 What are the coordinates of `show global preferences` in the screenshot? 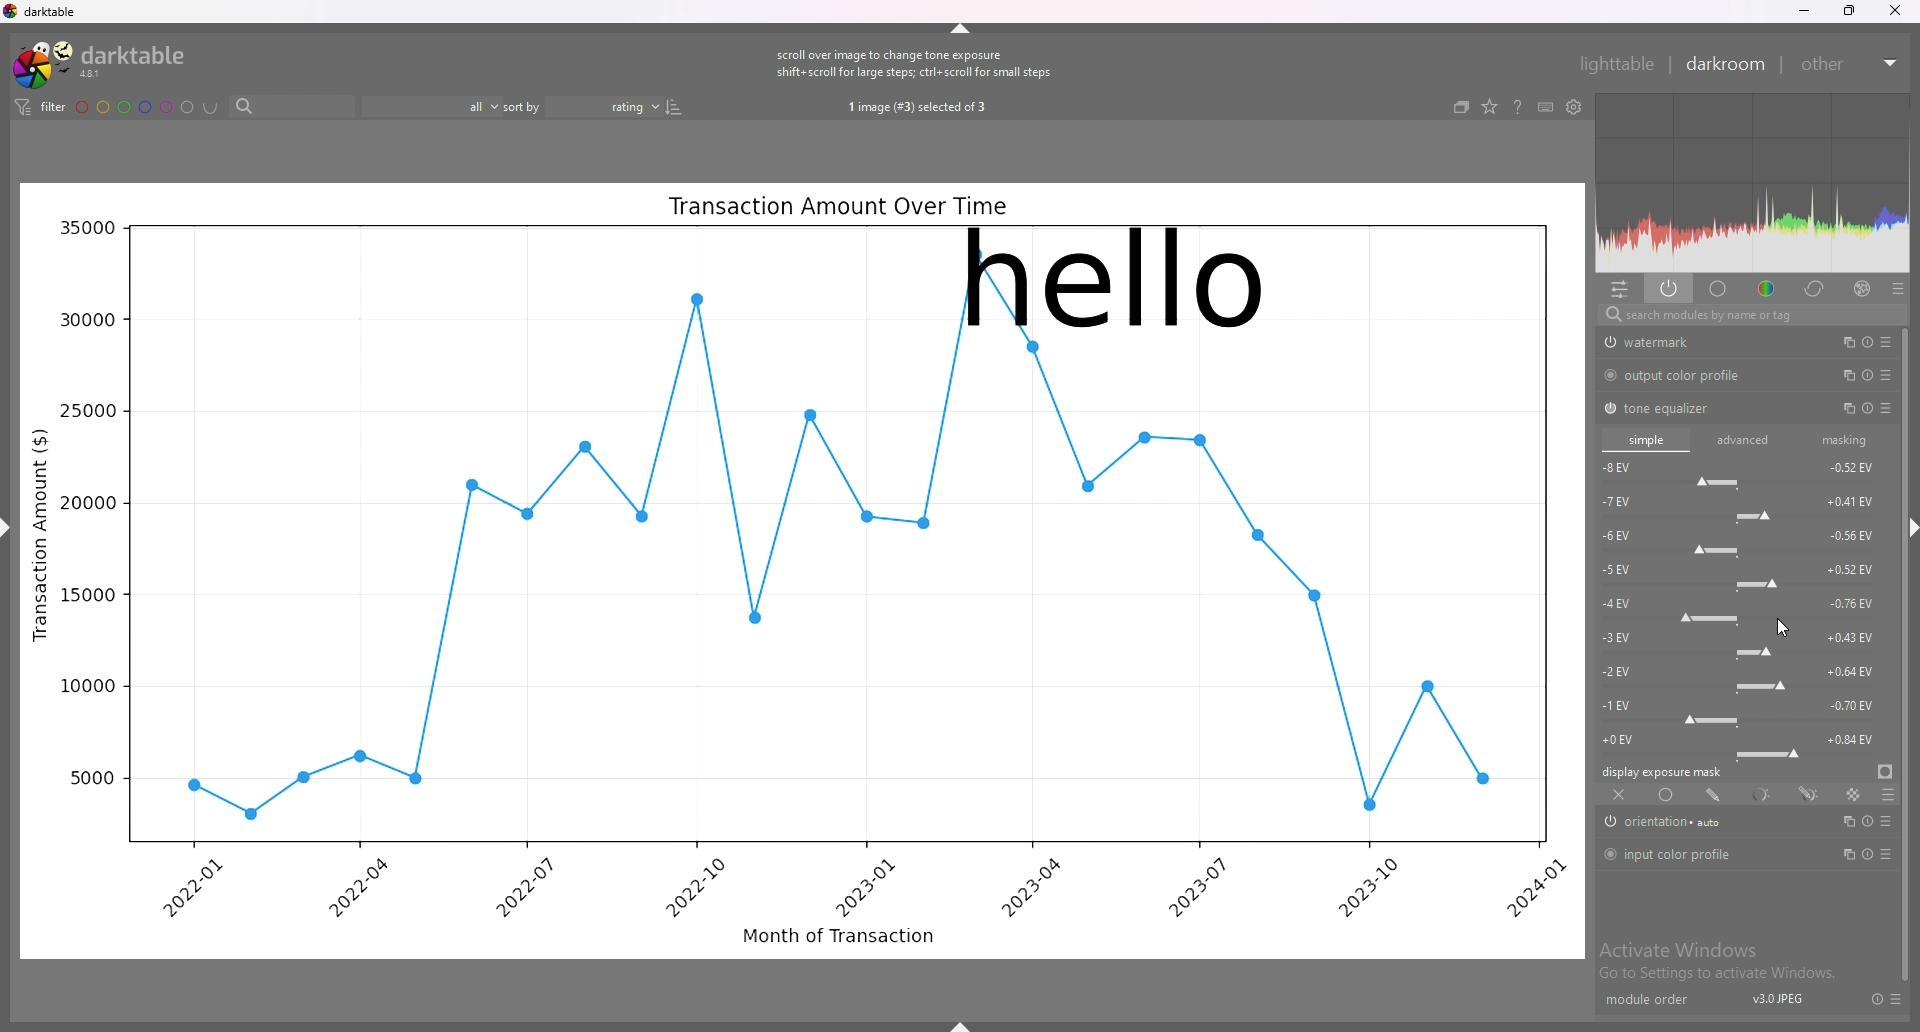 It's located at (1575, 106).